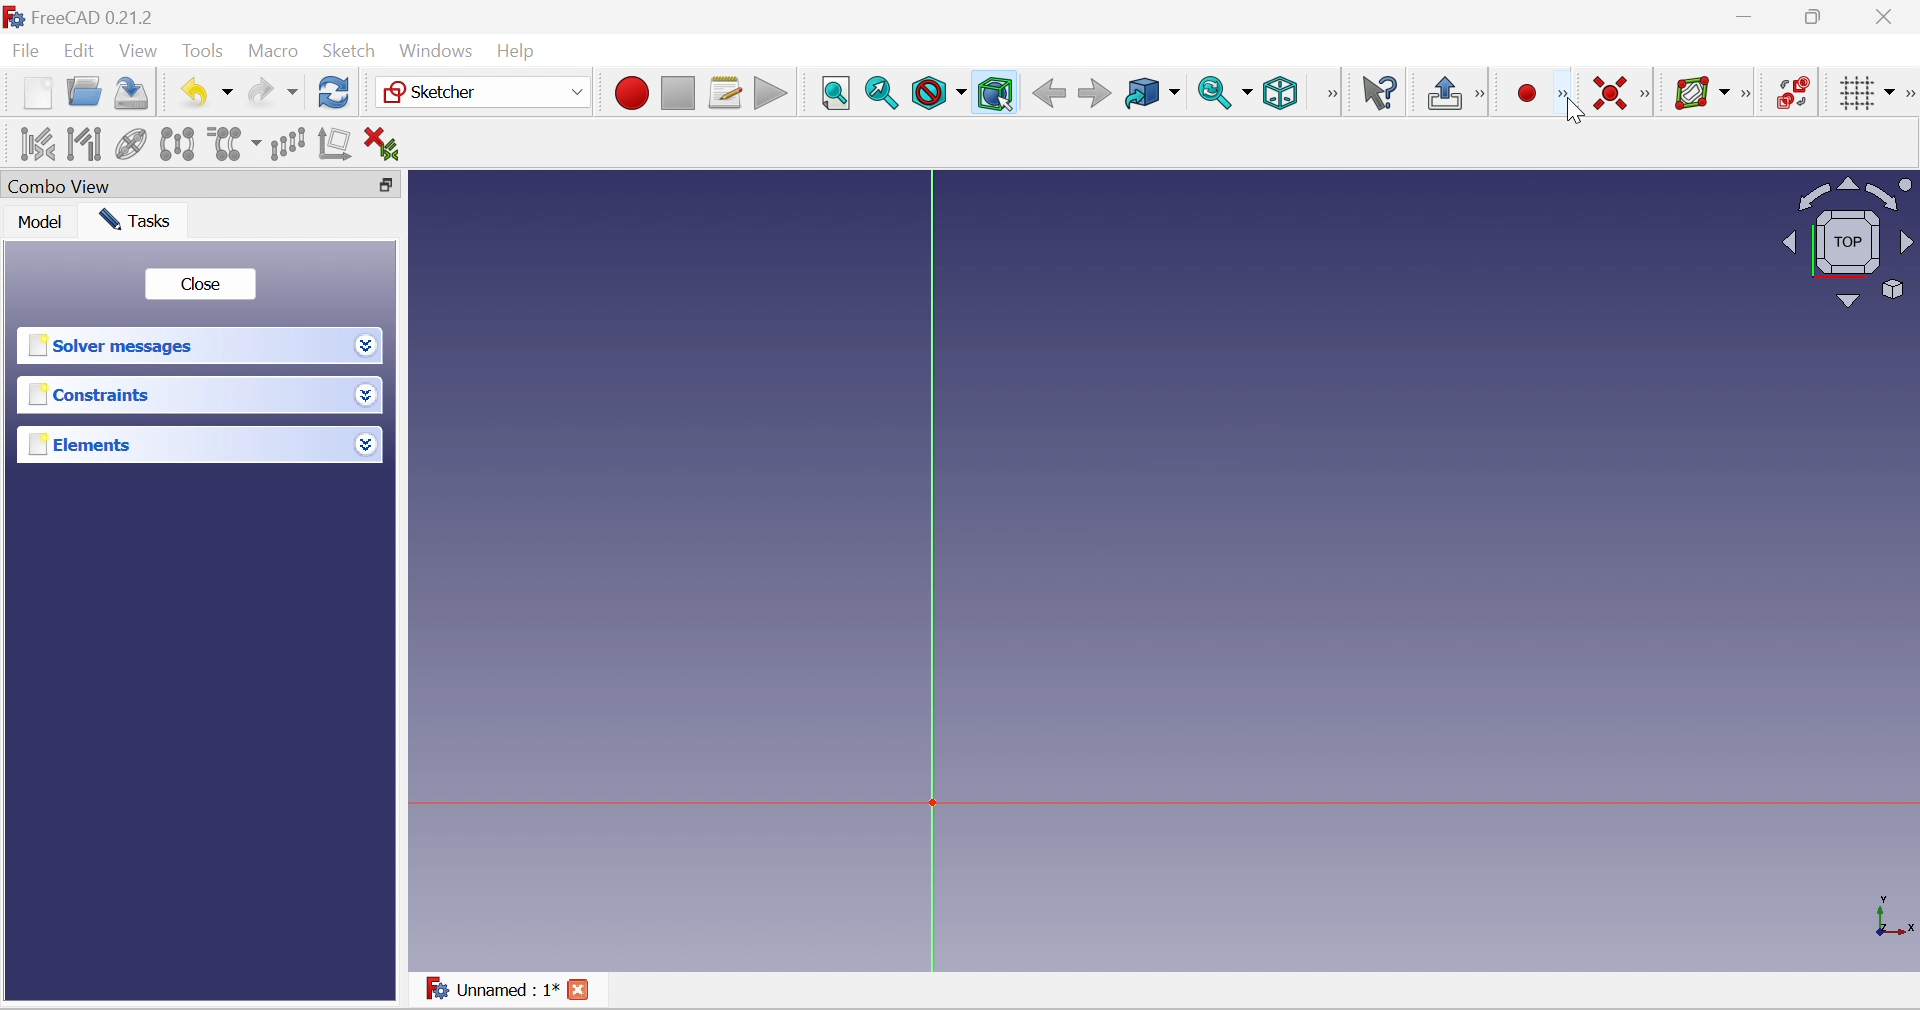 This screenshot has width=1920, height=1010. What do you see at coordinates (201, 50) in the screenshot?
I see `Tools` at bounding box center [201, 50].